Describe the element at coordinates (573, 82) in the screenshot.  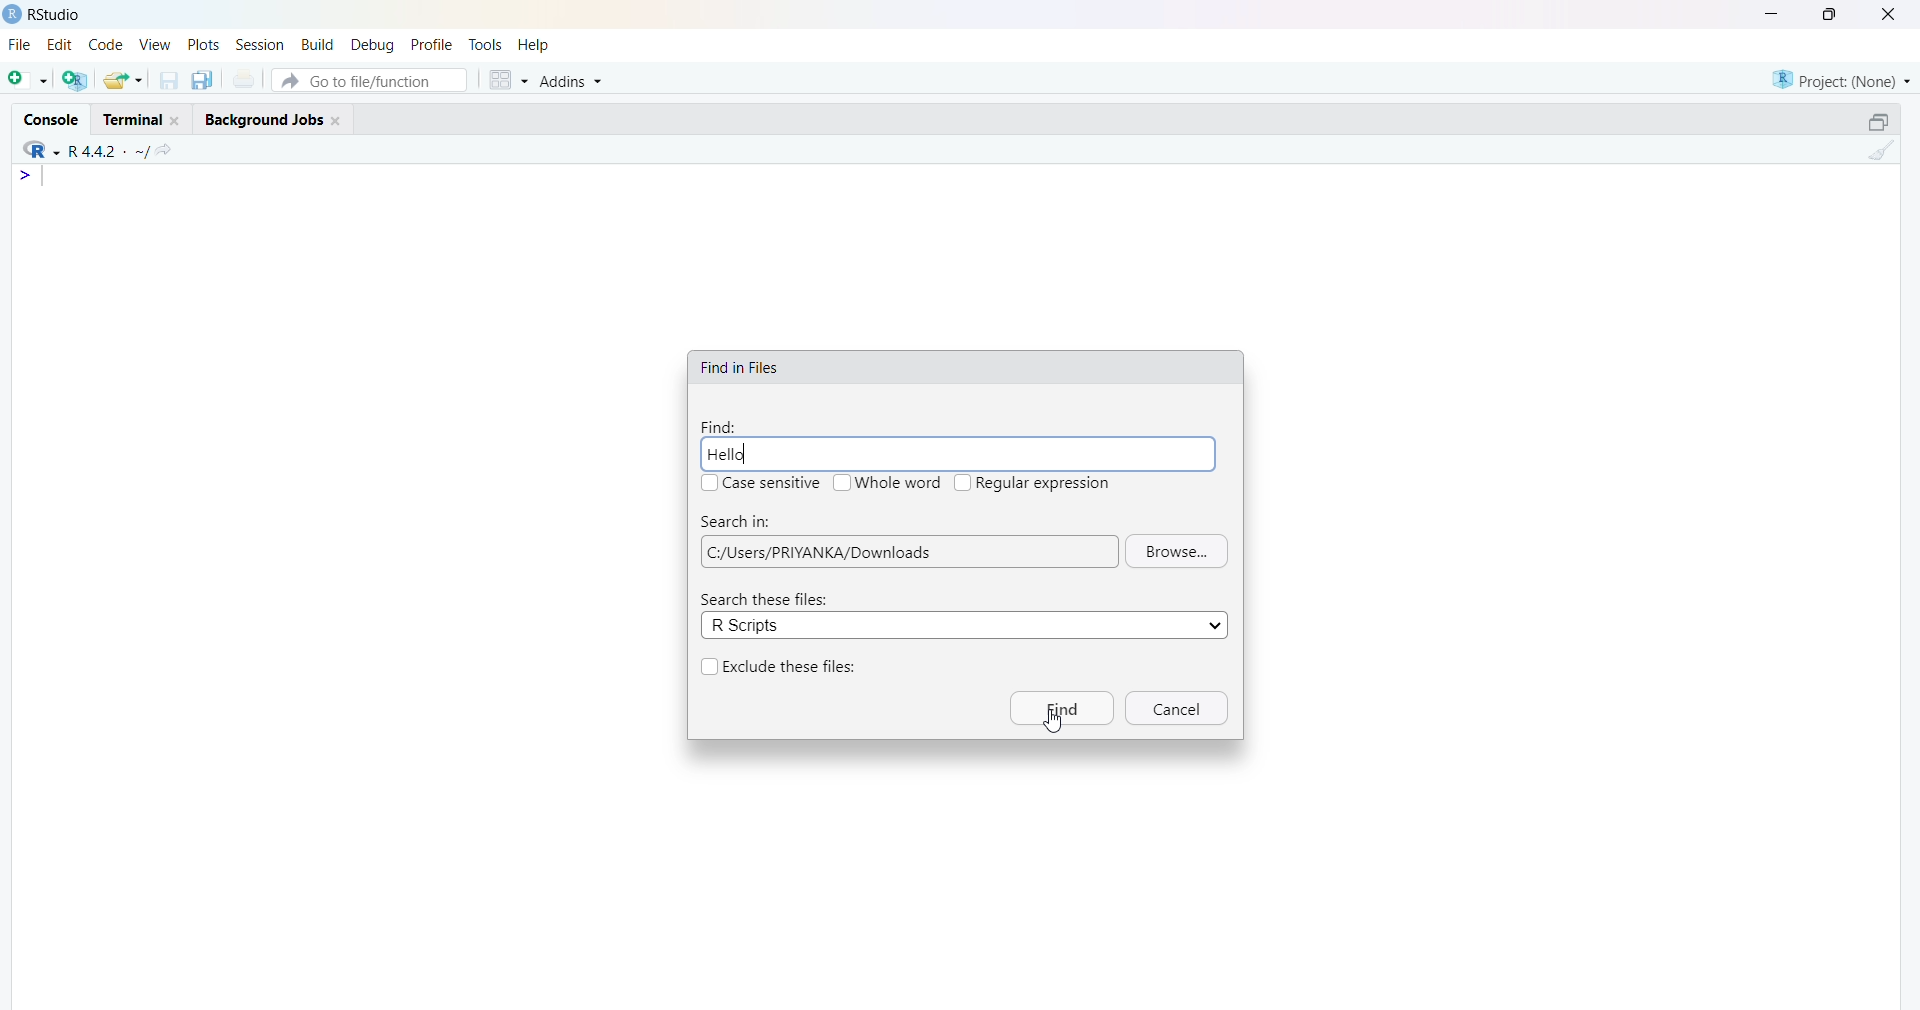
I see `addins` at that location.